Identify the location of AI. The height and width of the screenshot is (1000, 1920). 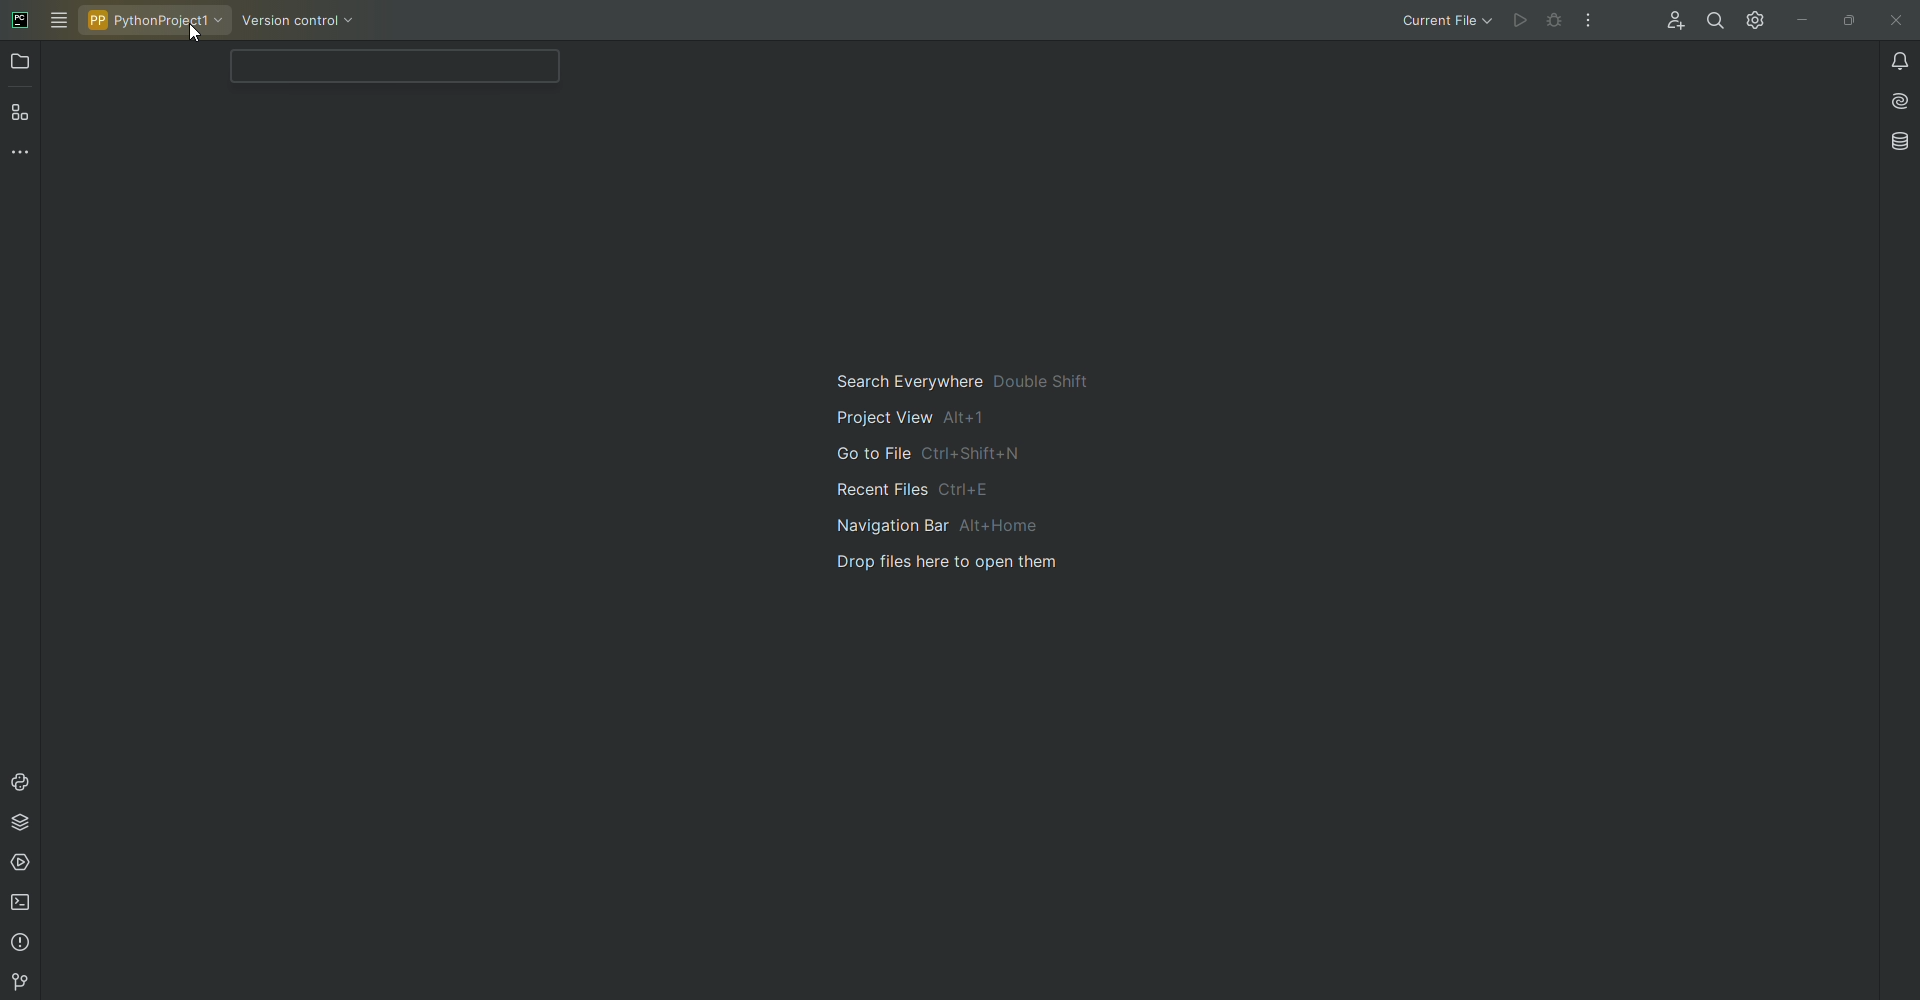
(1896, 101).